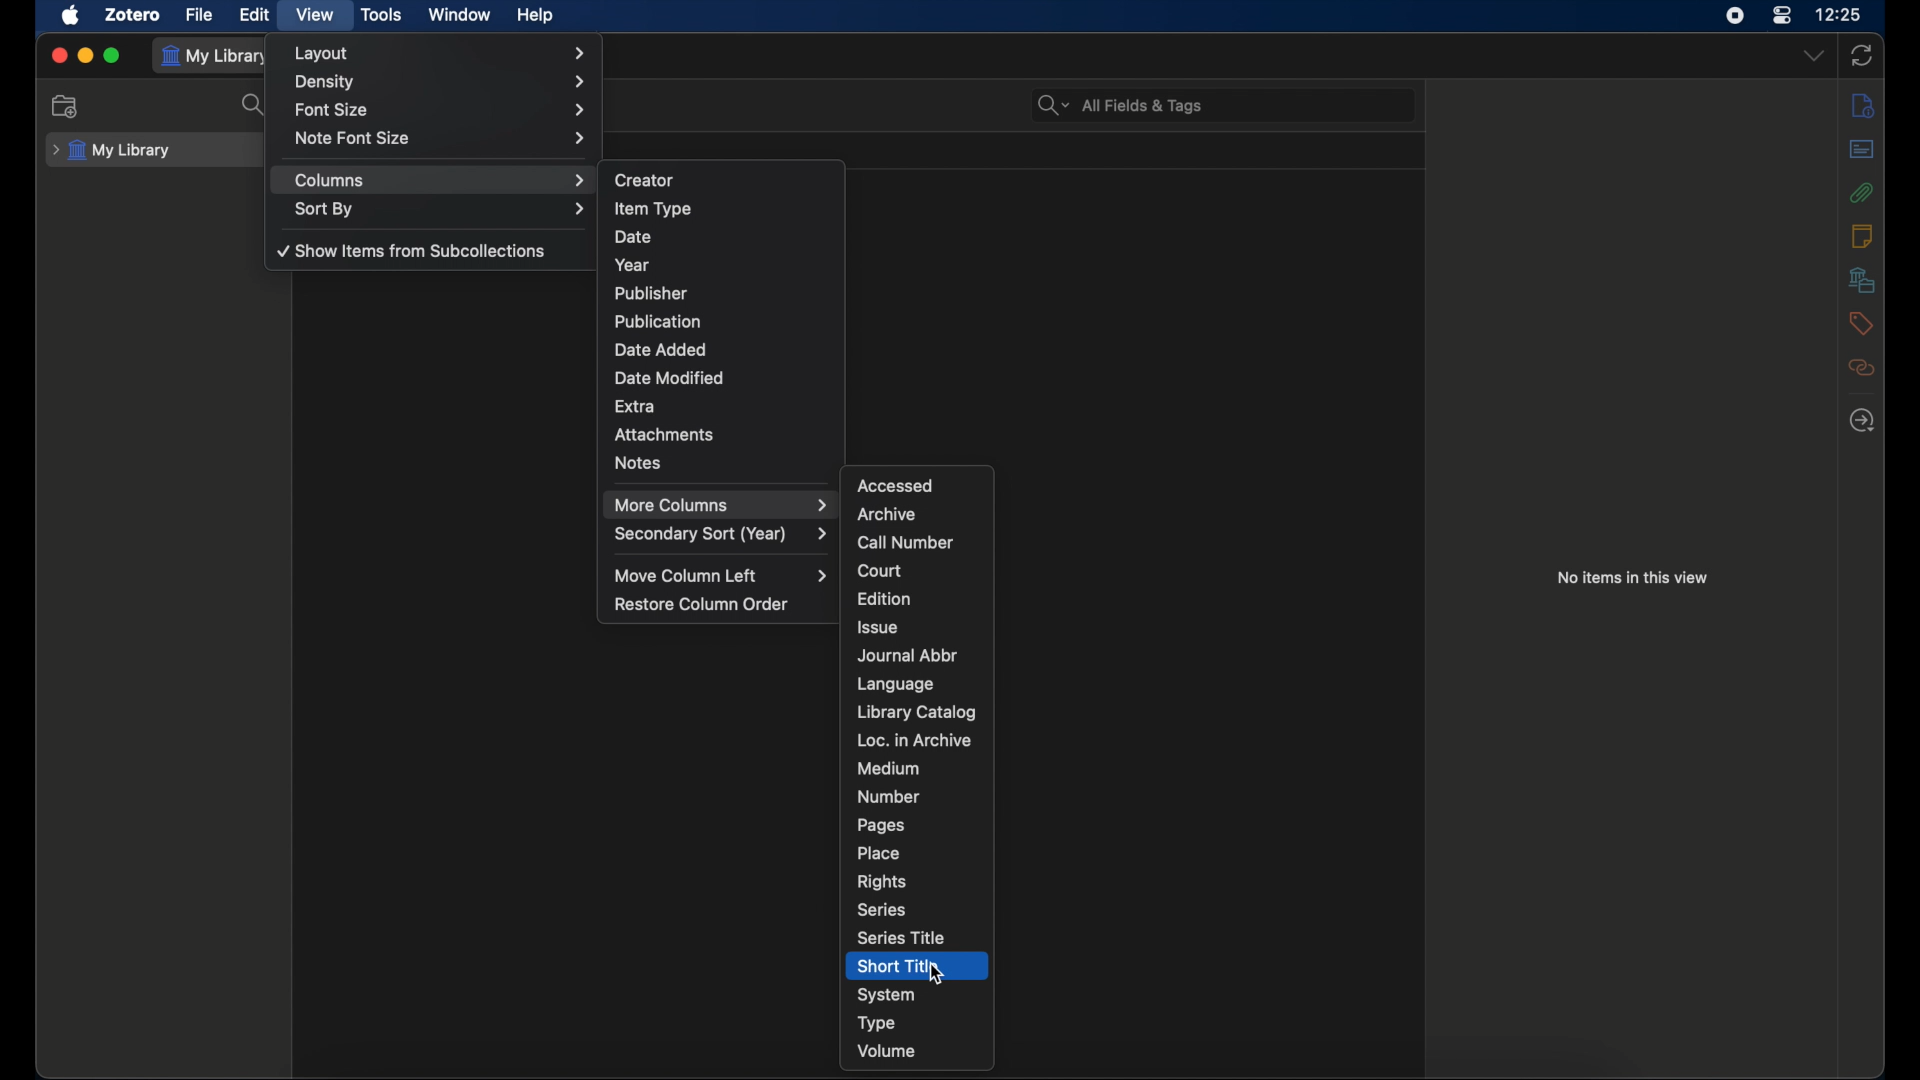 This screenshot has height=1080, width=1920. What do you see at coordinates (632, 237) in the screenshot?
I see `date` at bounding box center [632, 237].